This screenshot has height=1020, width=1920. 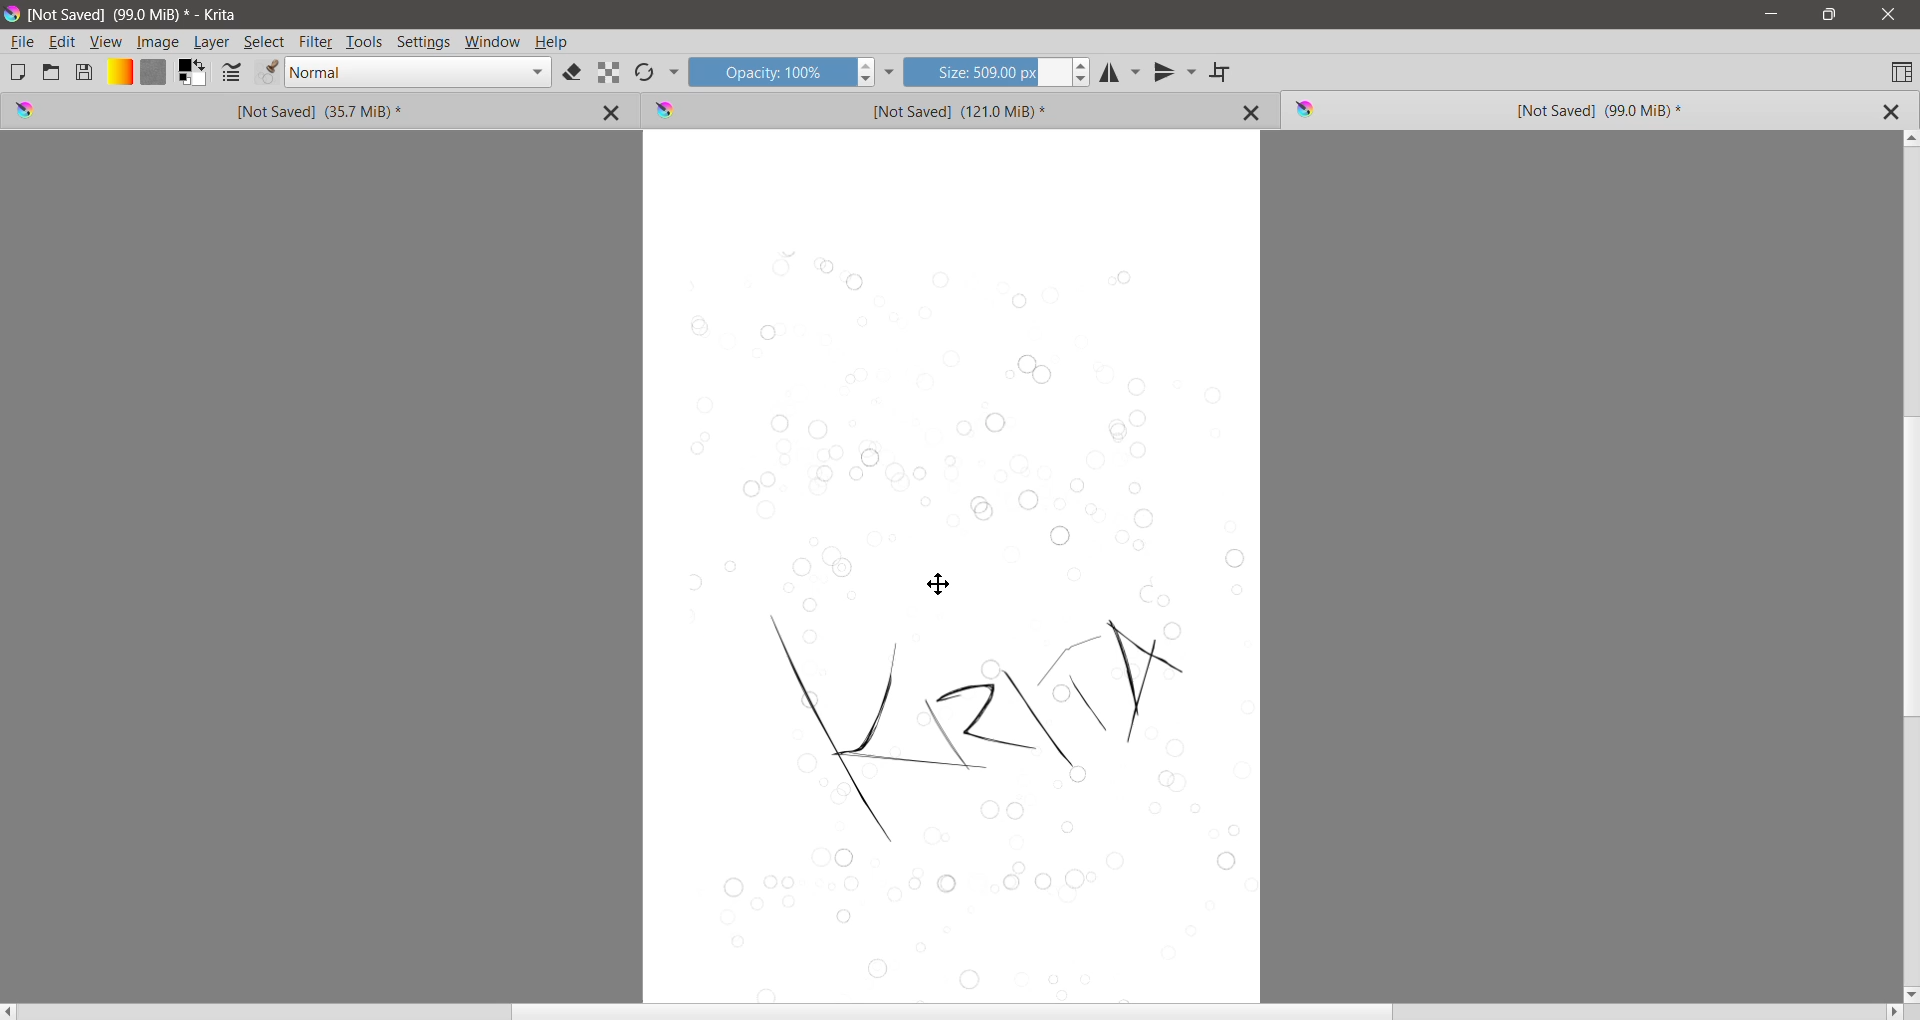 I want to click on Layer, so click(x=213, y=42).